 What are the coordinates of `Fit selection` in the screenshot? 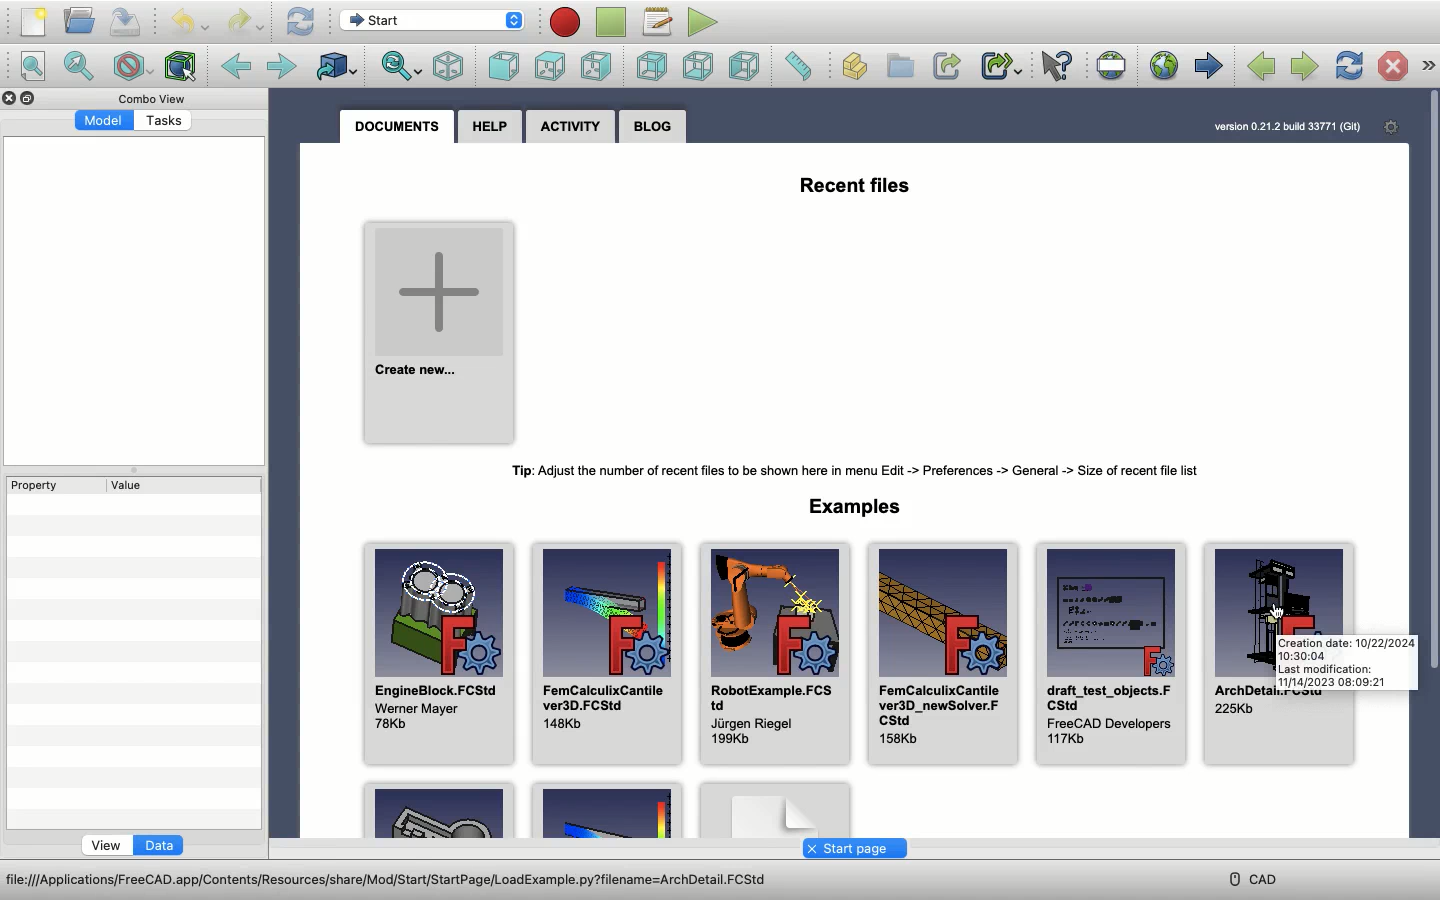 It's located at (81, 68).